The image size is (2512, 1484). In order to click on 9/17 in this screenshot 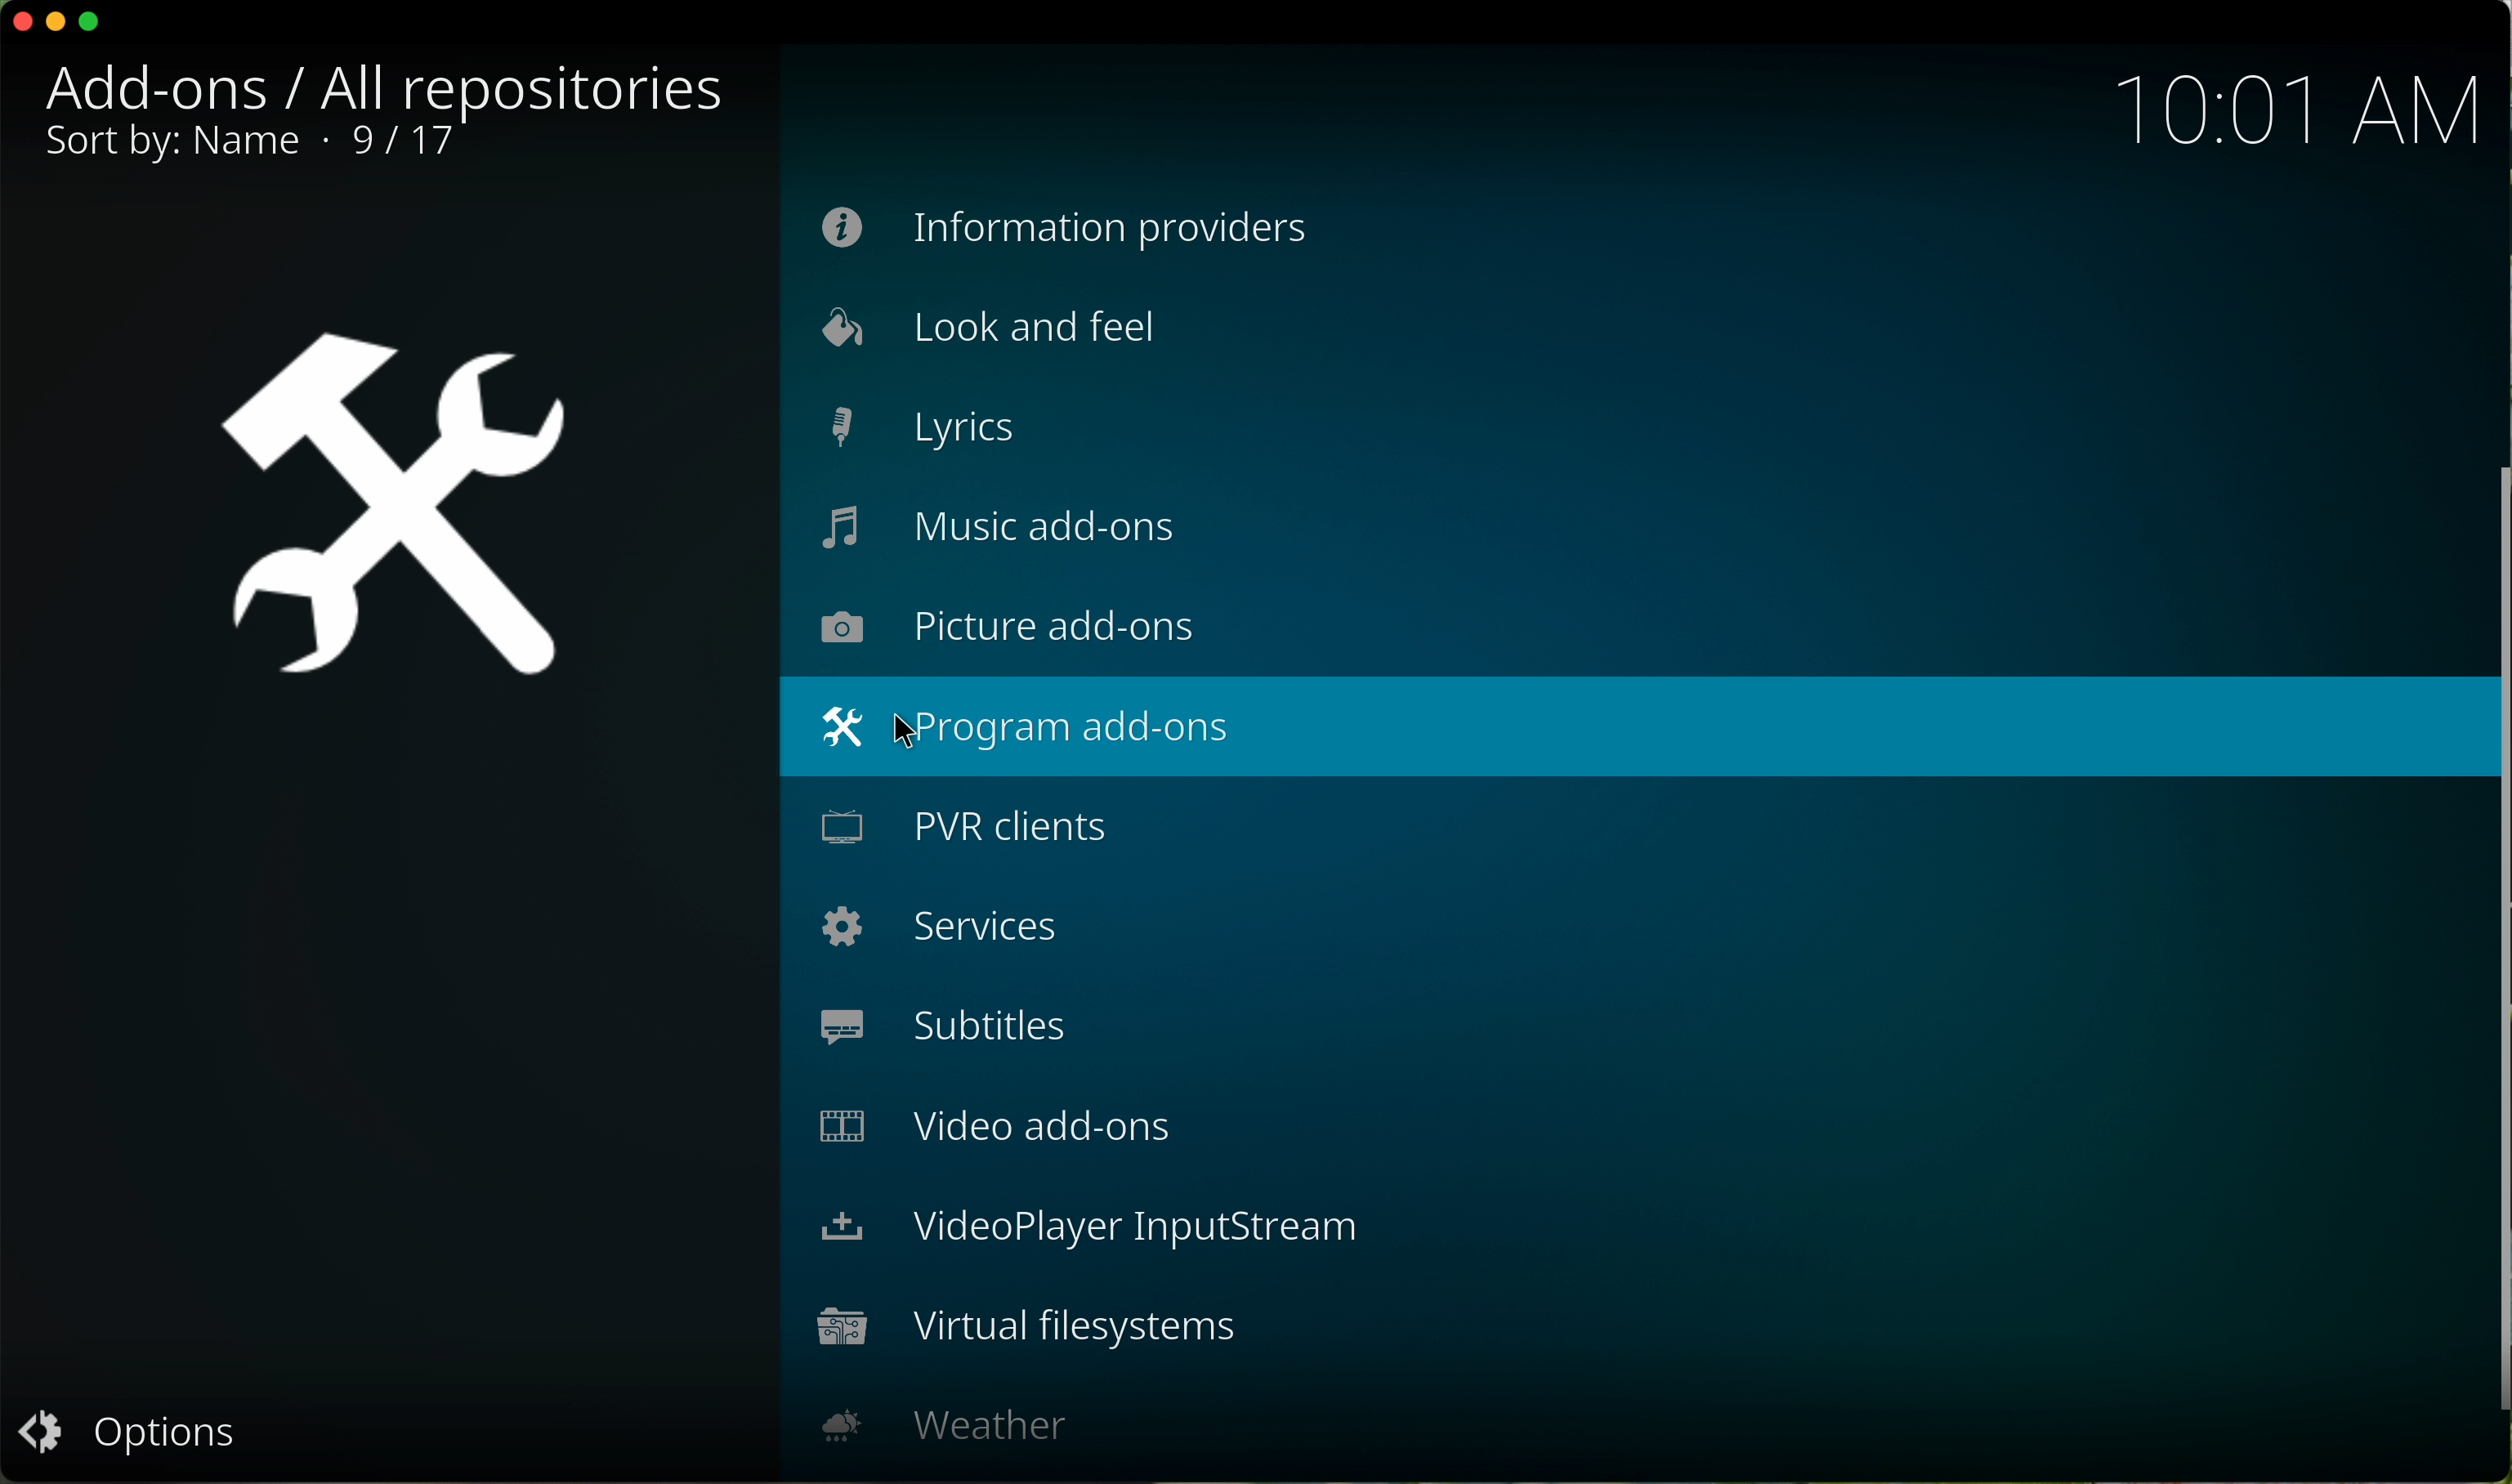, I will do `click(253, 147)`.